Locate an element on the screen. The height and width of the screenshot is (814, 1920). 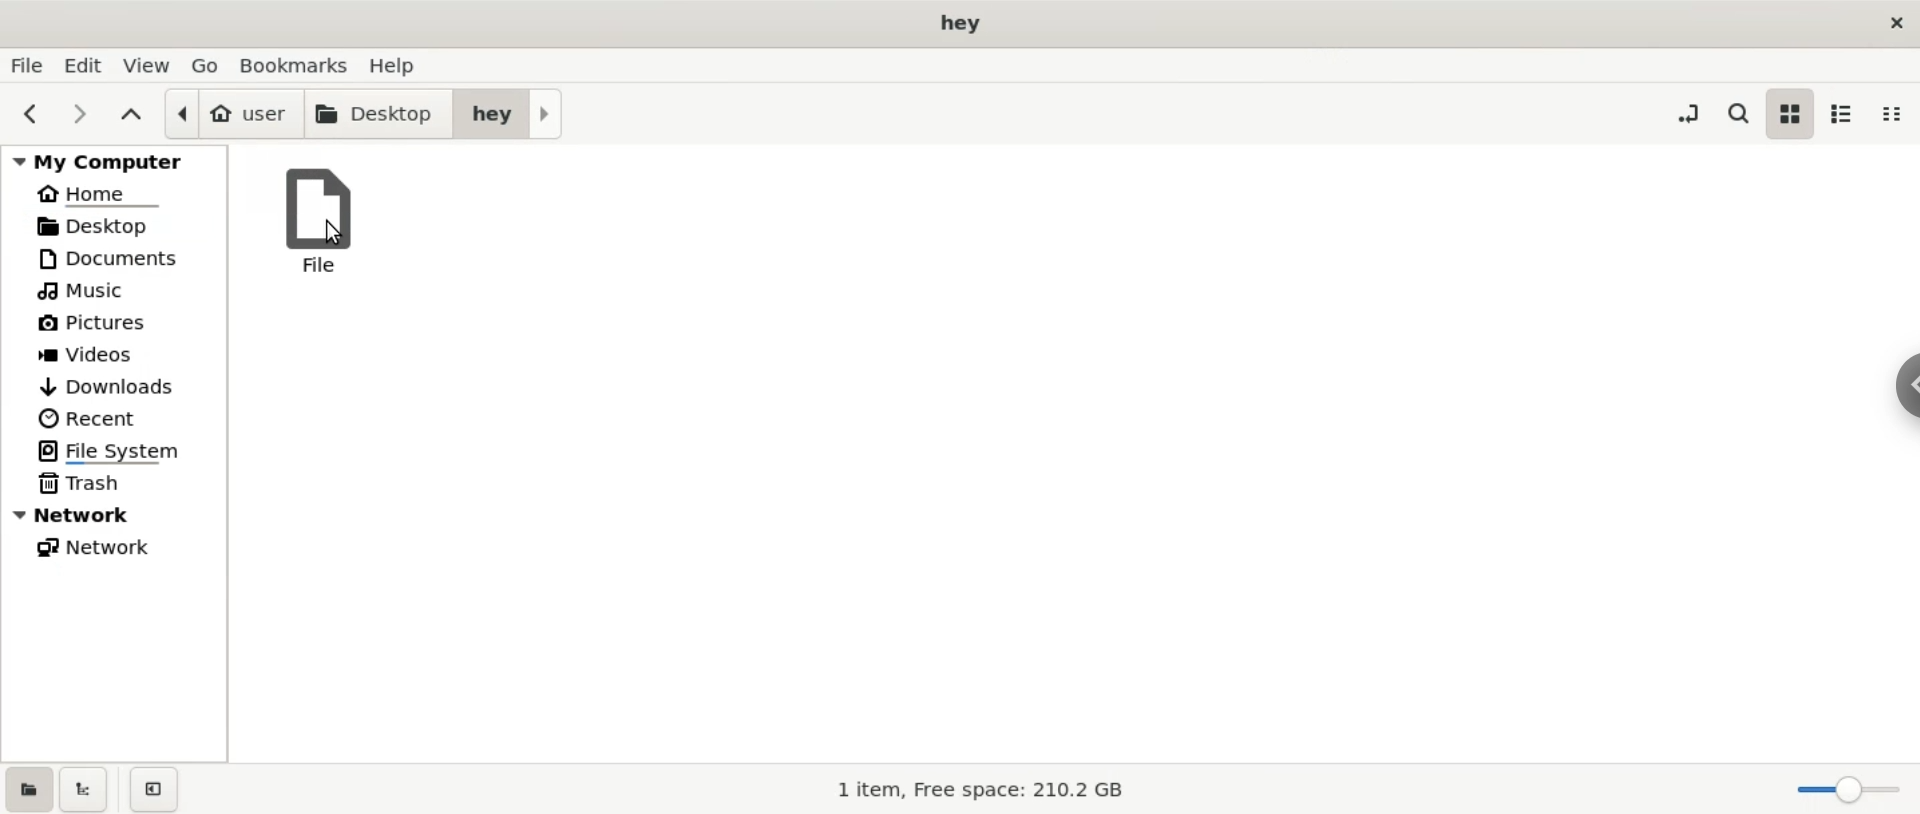
my computer is located at coordinates (109, 161).